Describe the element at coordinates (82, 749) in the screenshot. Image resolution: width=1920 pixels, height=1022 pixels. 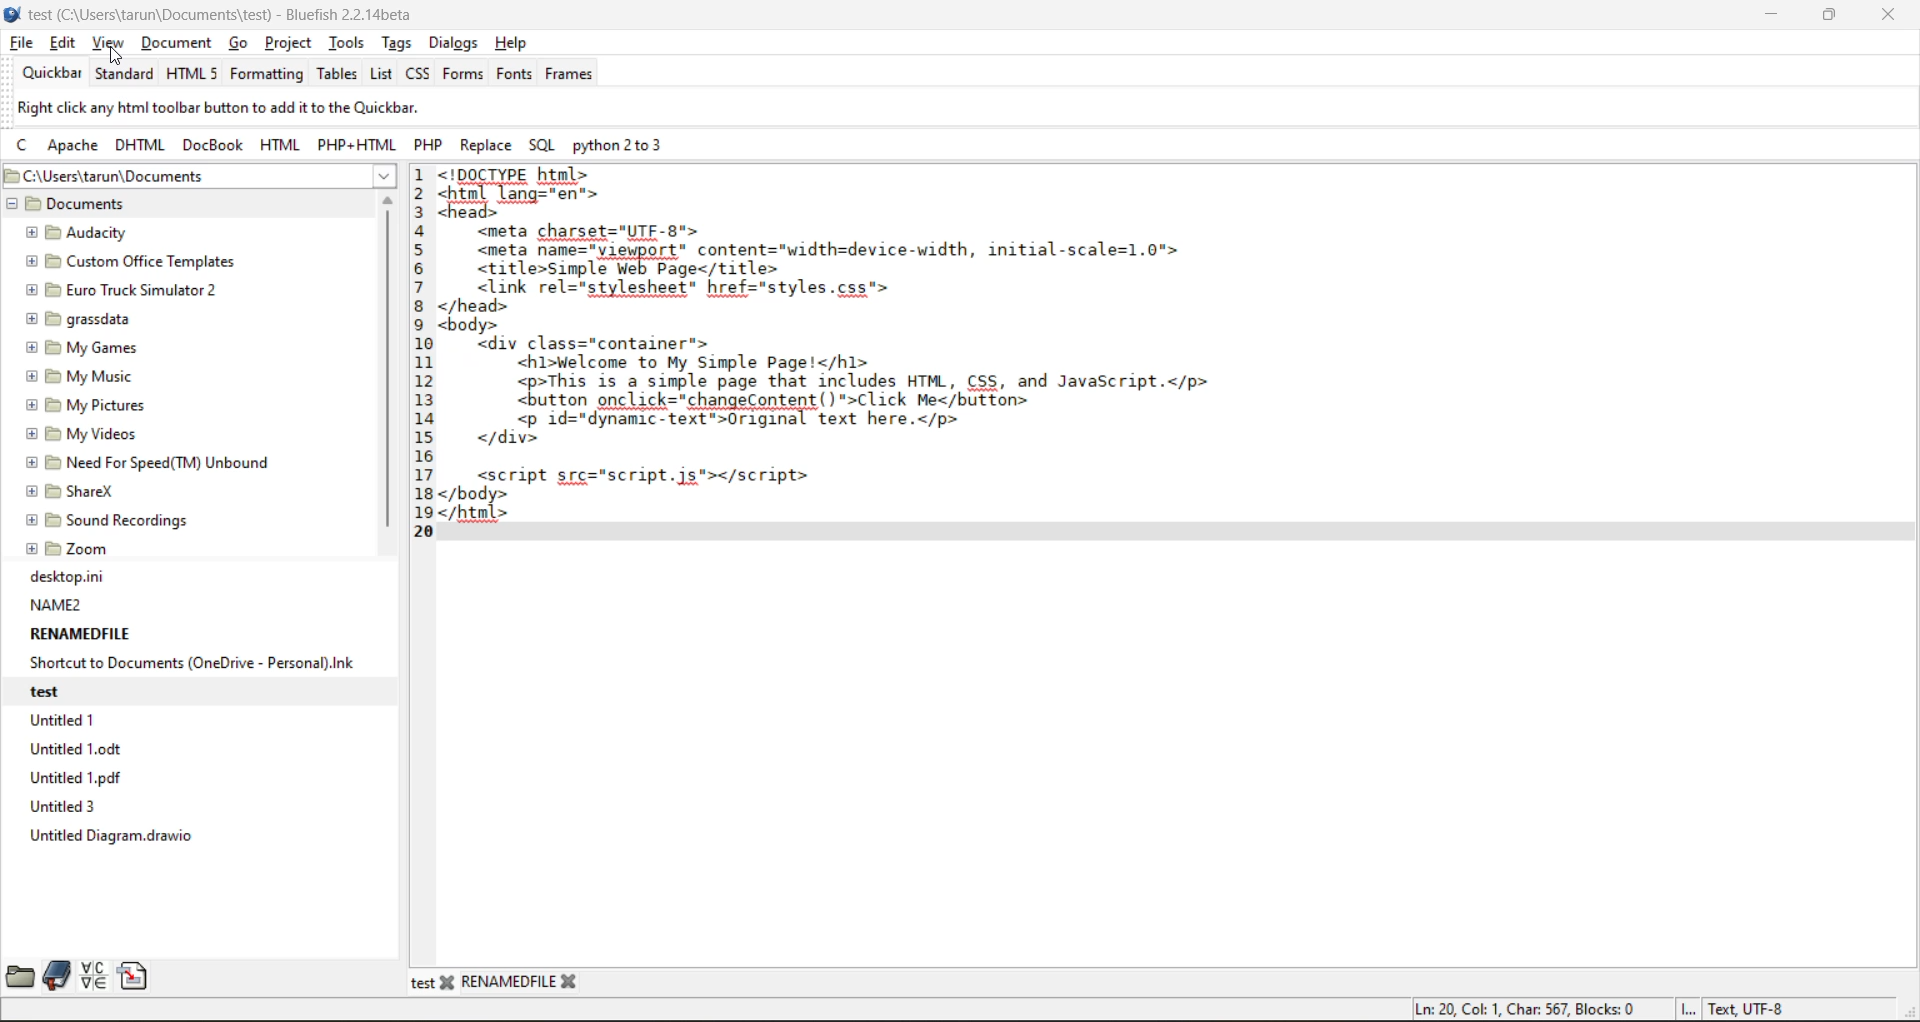
I see `Untitled 1.0dt` at that location.